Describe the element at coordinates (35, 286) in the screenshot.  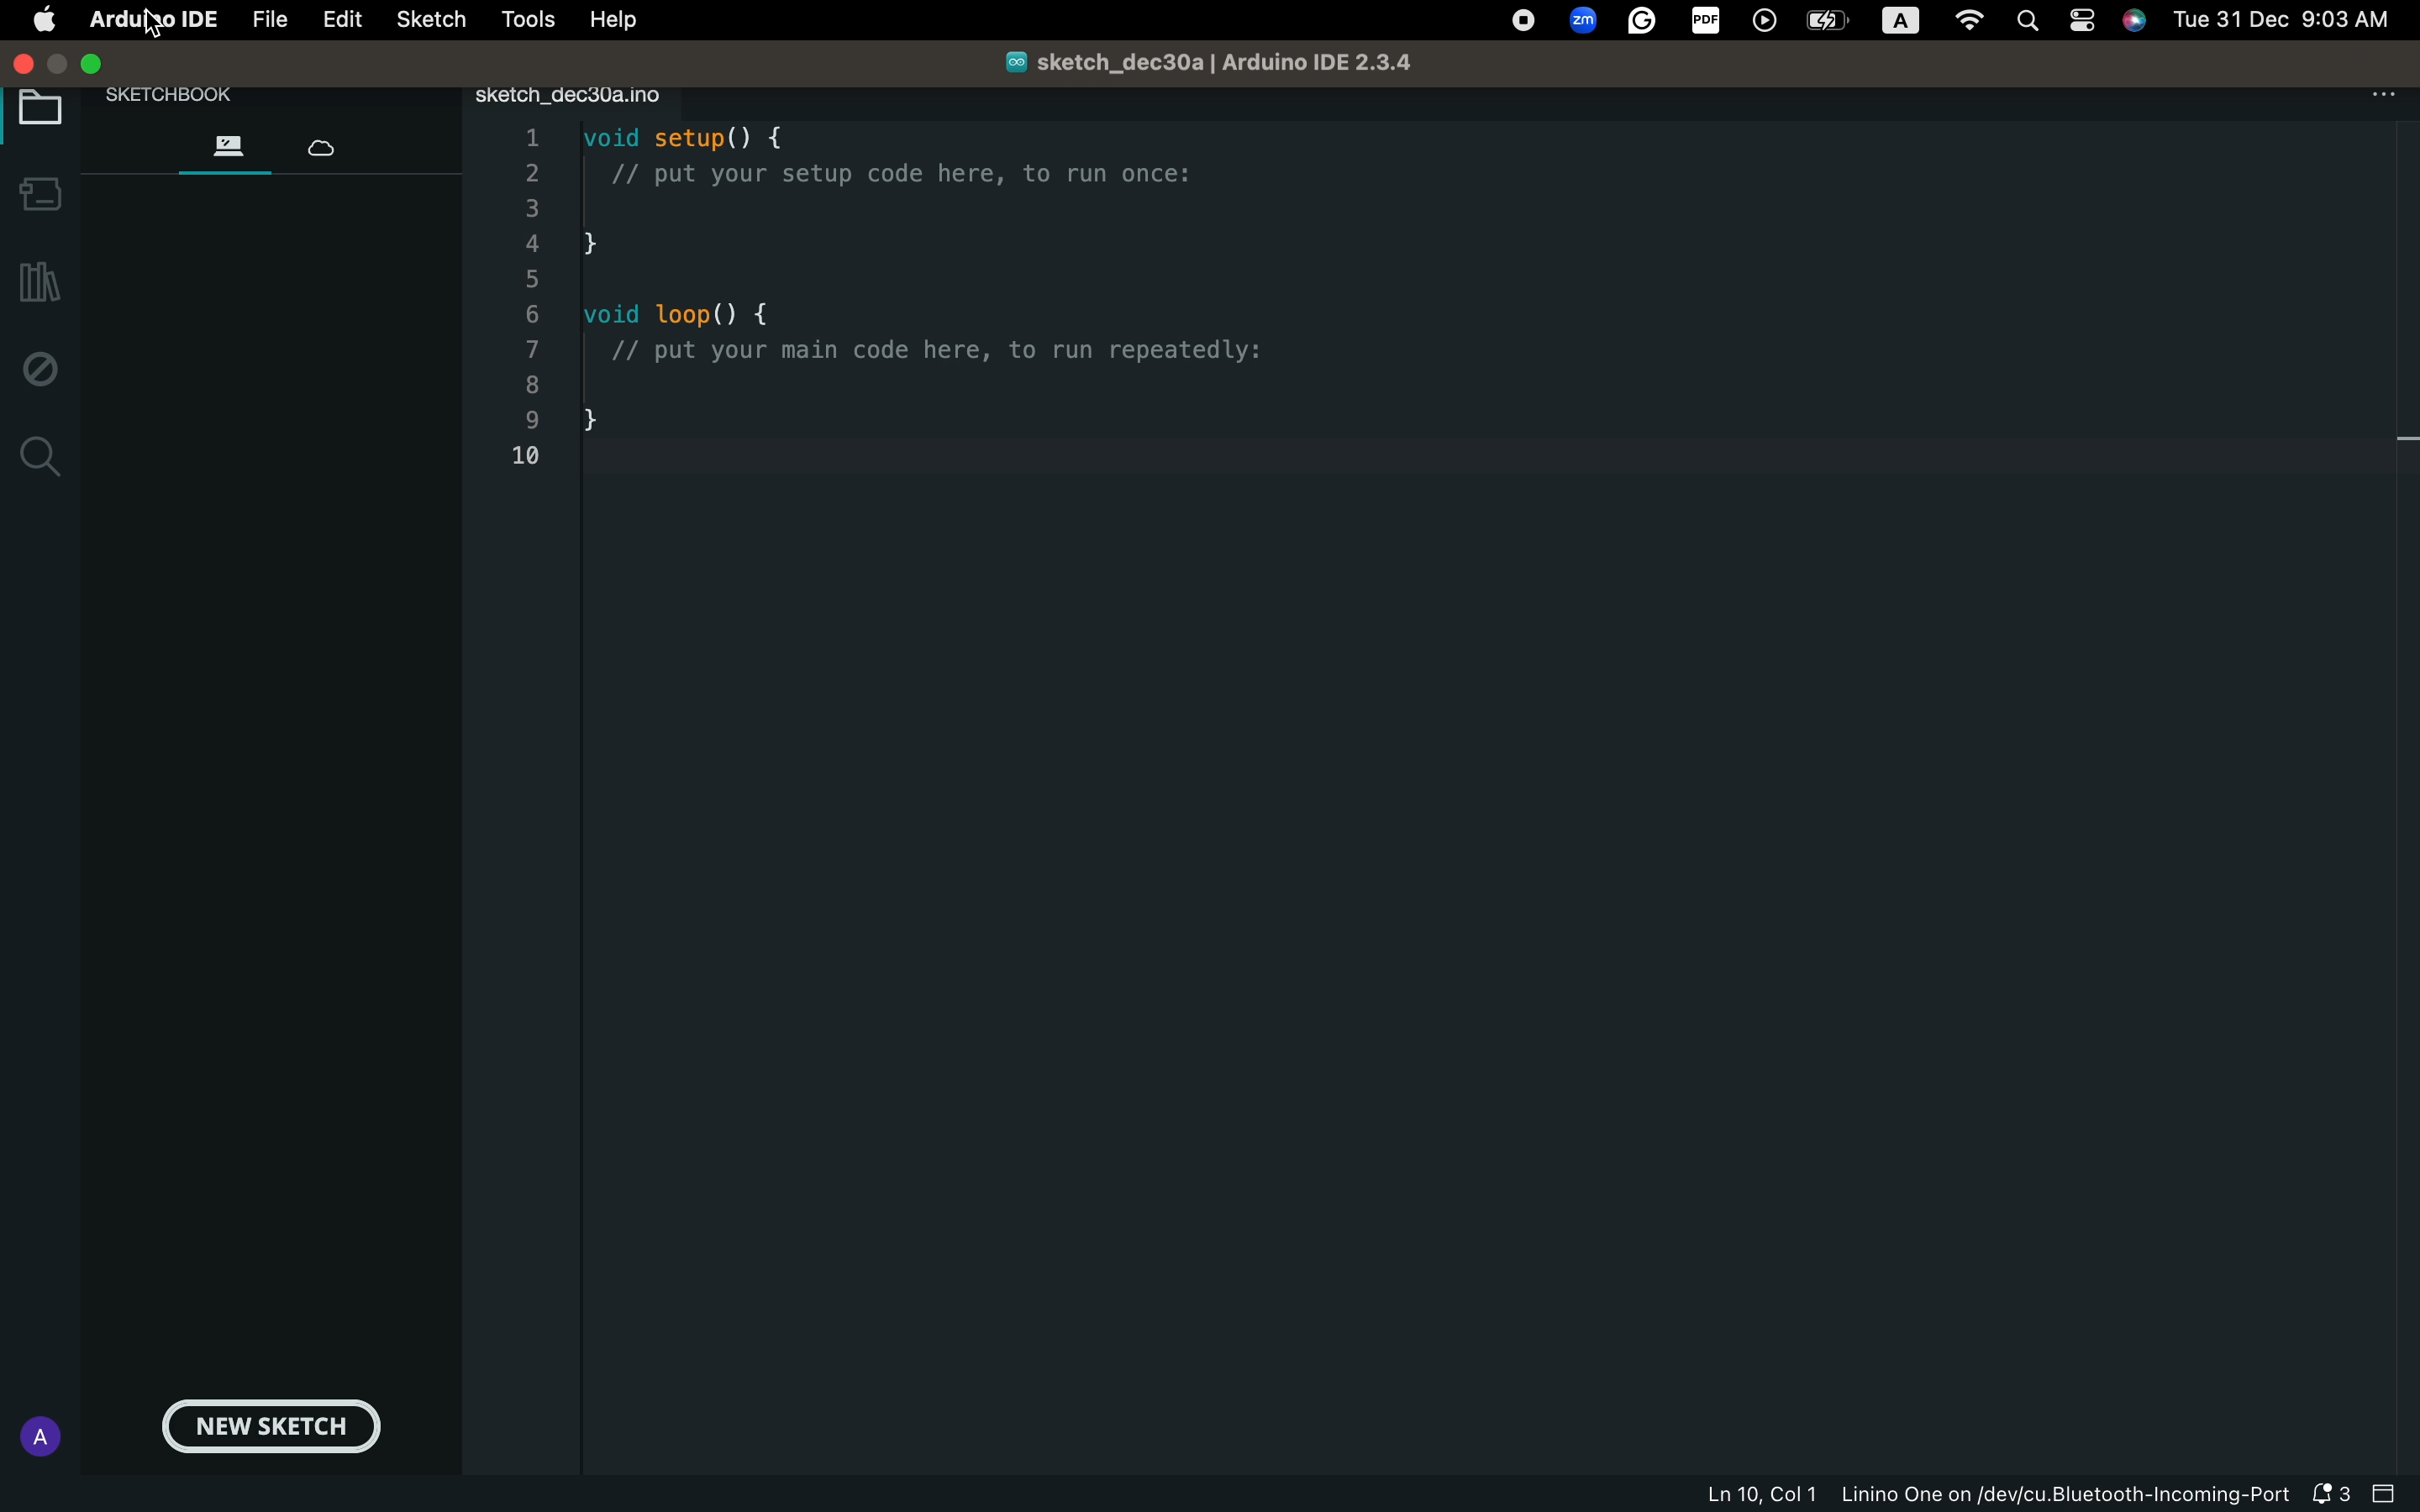
I see `library manager` at that location.